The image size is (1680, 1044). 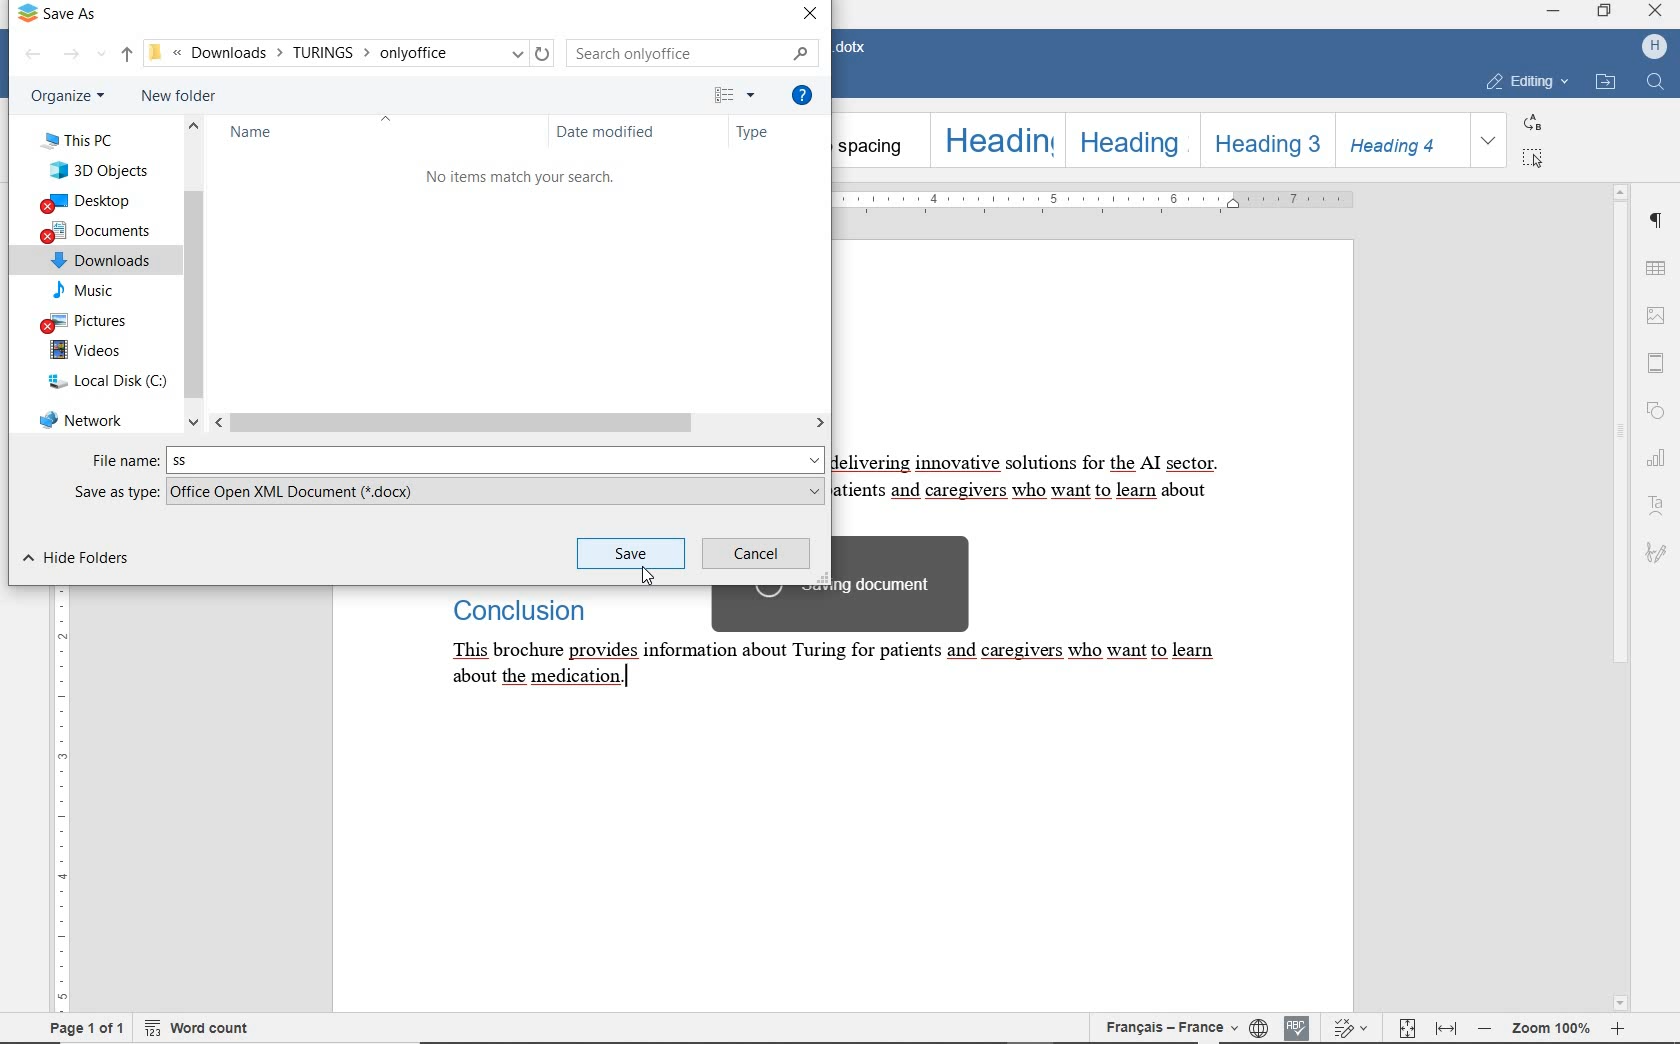 I want to click on DOCUMENTS, so click(x=97, y=232).